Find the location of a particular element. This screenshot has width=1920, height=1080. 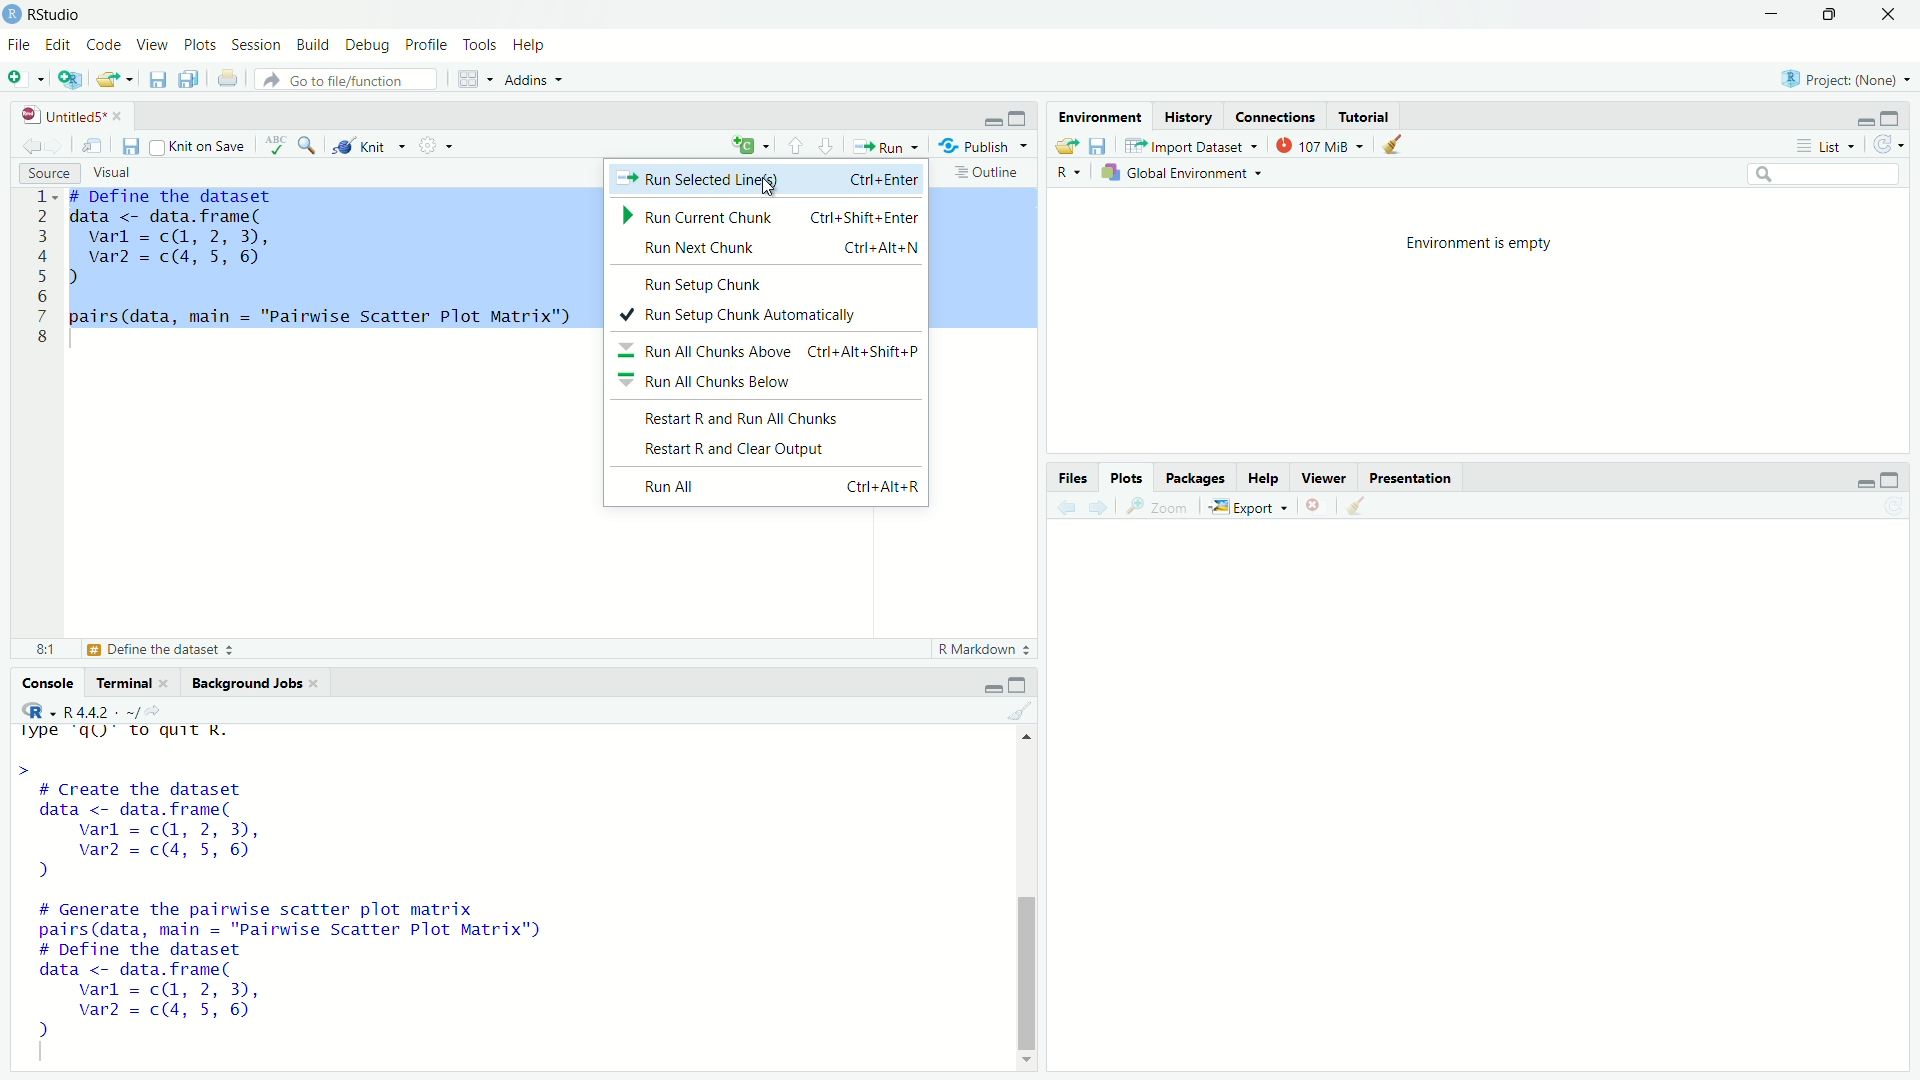

Source is located at coordinates (49, 172).